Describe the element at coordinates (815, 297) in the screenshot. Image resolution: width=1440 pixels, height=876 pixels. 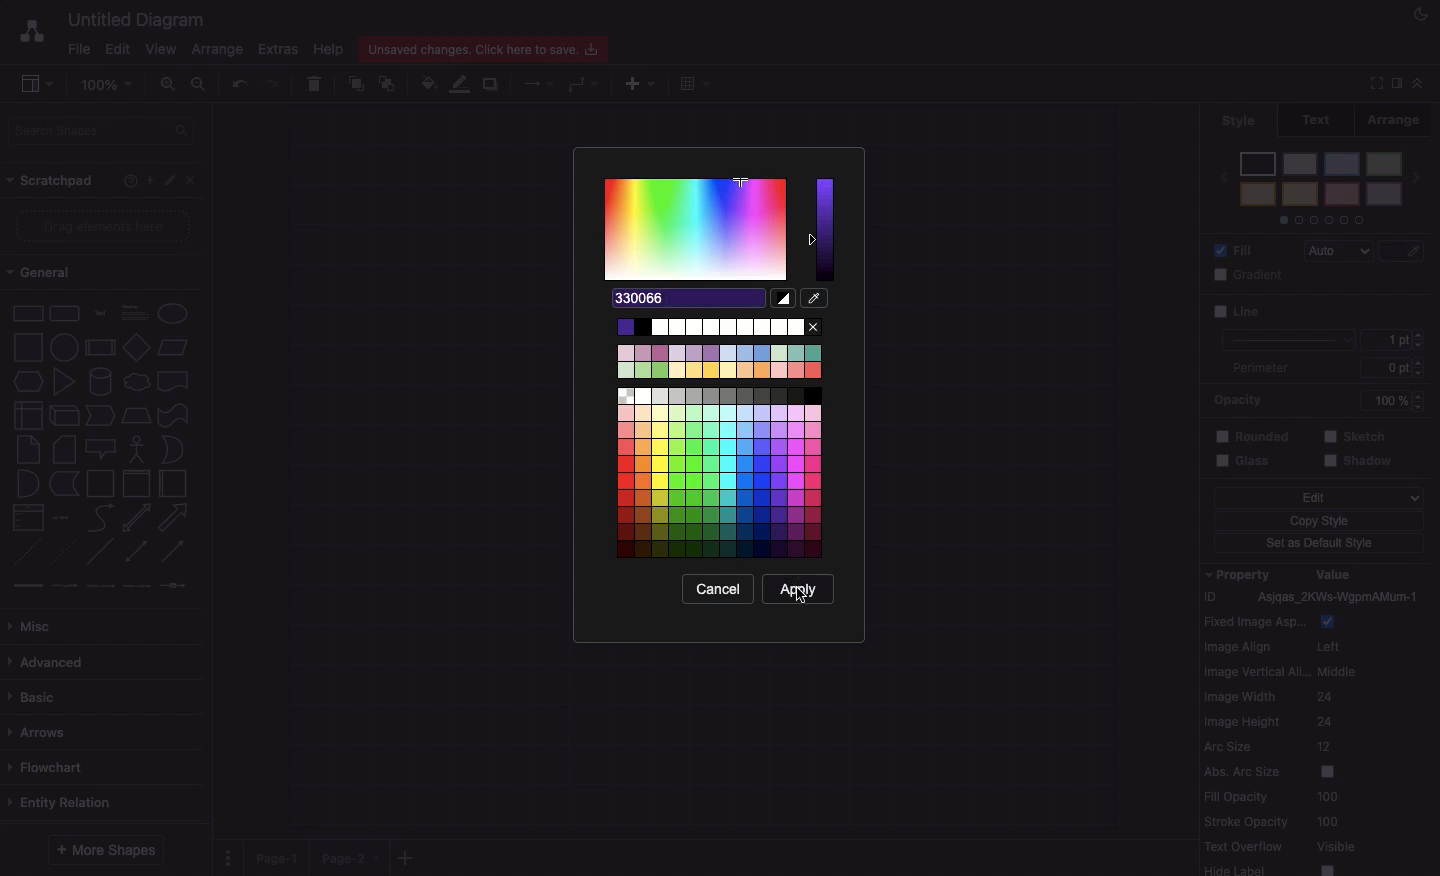
I see `Picker` at that location.